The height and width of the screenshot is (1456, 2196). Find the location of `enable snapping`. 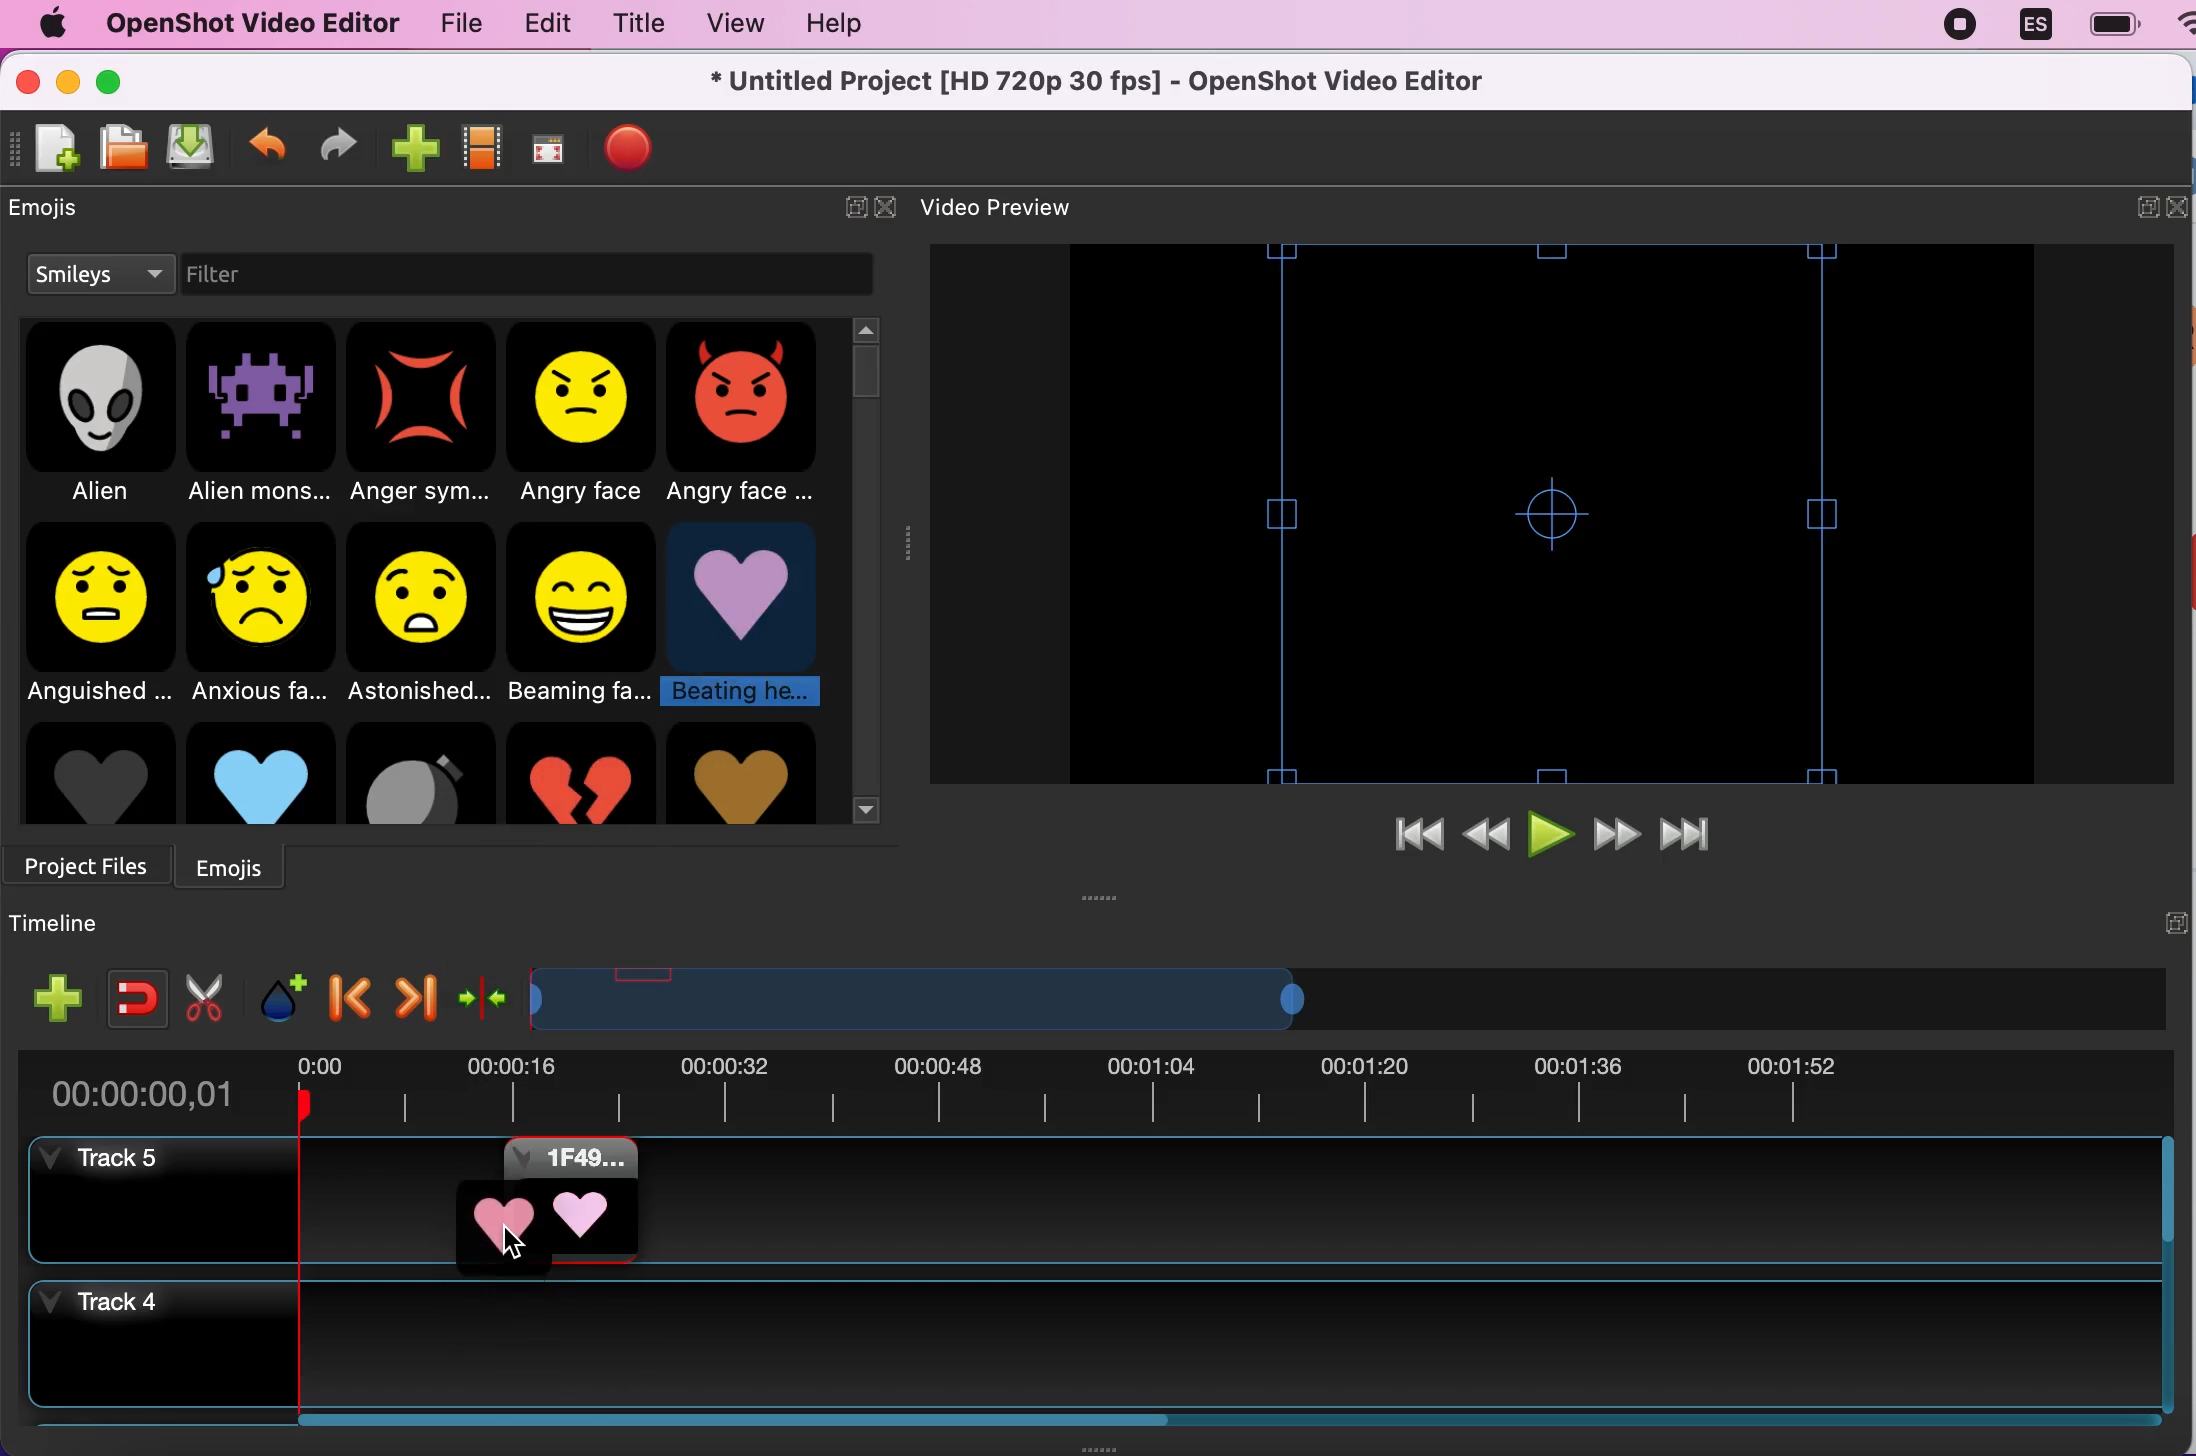

enable snapping is located at coordinates (130, 991).